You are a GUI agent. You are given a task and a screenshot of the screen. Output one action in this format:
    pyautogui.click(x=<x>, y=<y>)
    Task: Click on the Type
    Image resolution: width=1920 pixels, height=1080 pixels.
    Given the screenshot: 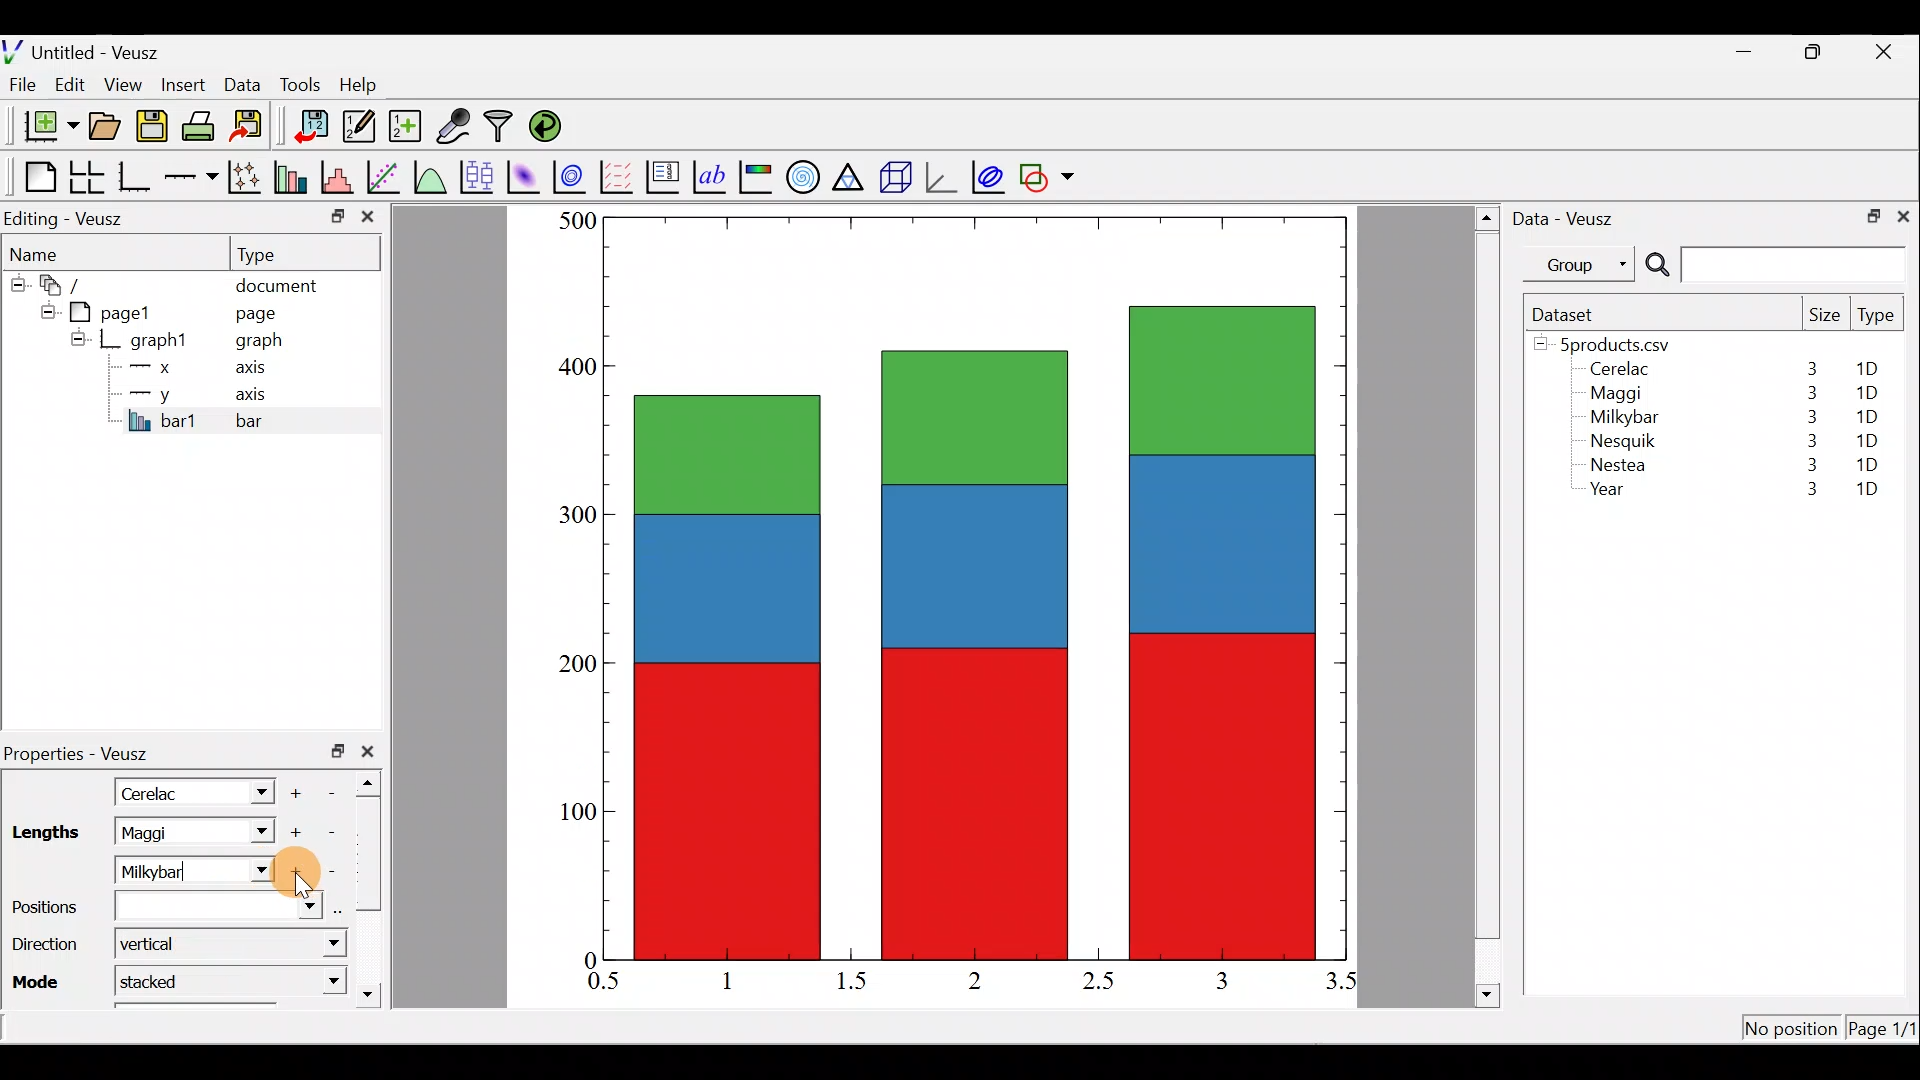 What is the action you would take?
    pyautogui.click(x=275, y=253)
    